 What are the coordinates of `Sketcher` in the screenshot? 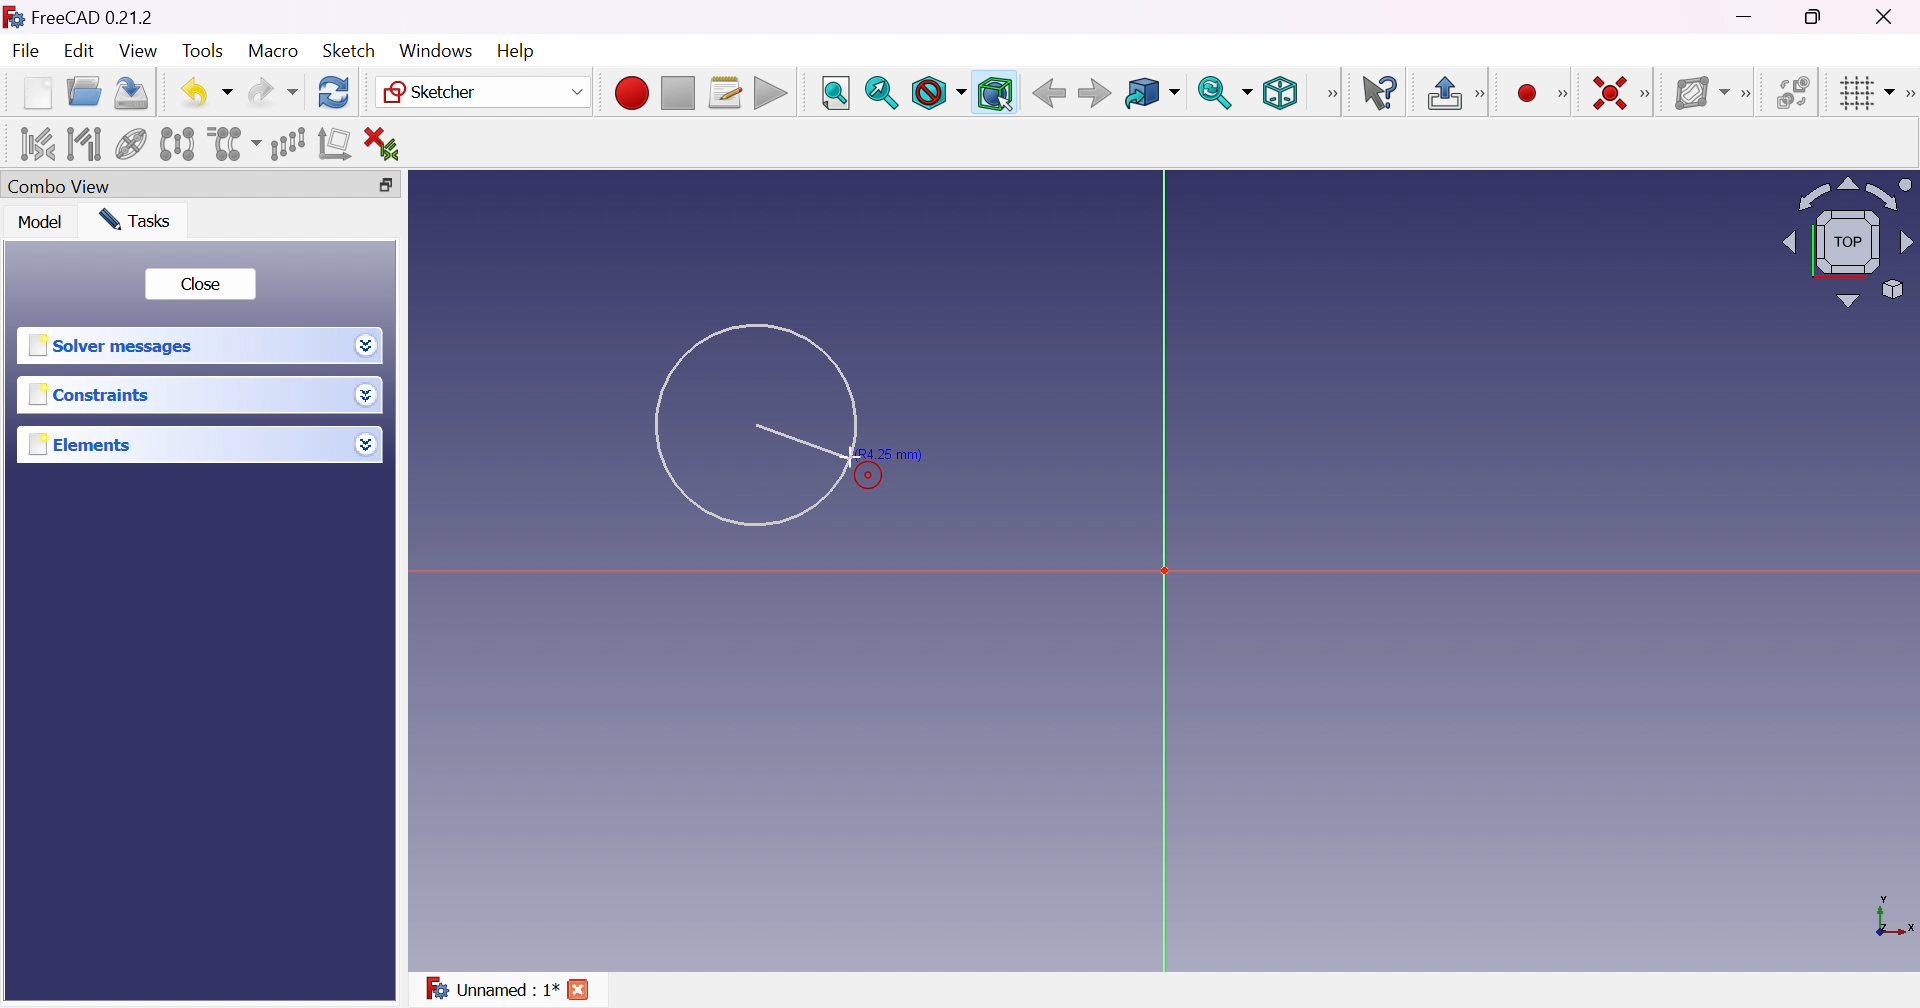 It's located at (485, 92).